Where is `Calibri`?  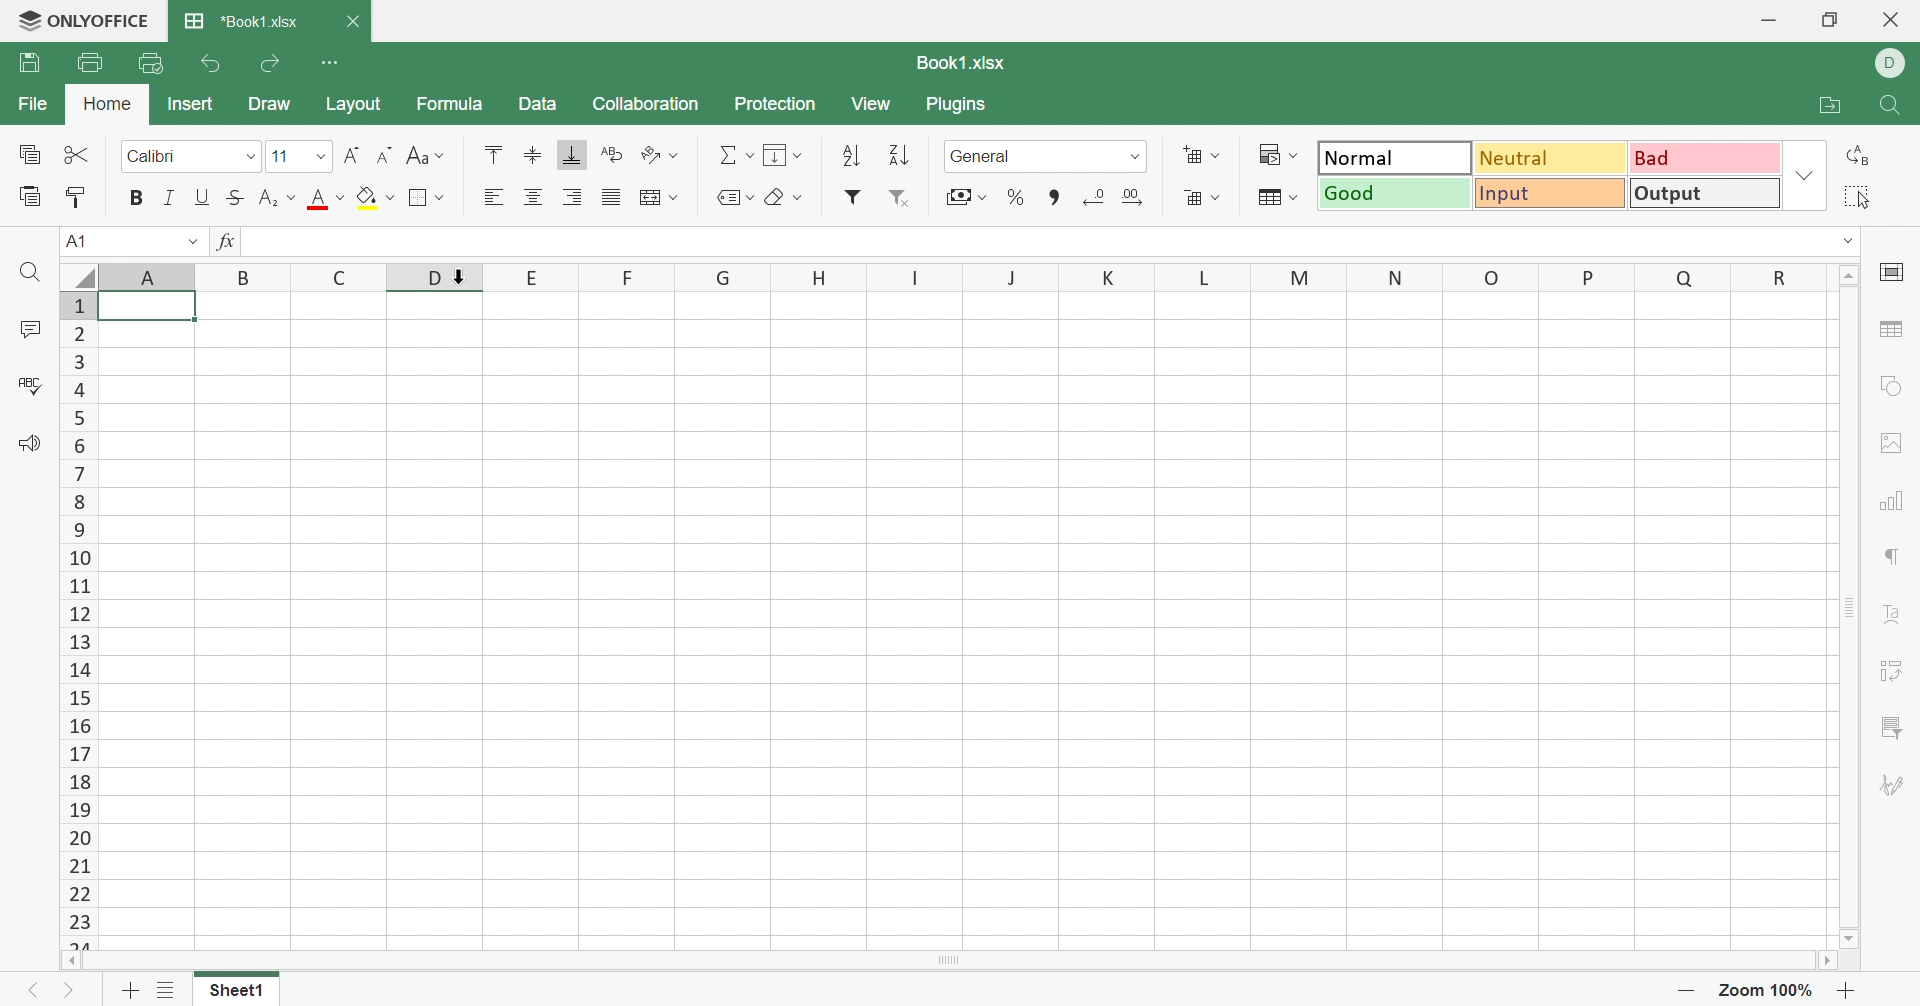
Calibri is located at coordinates (160, 154).